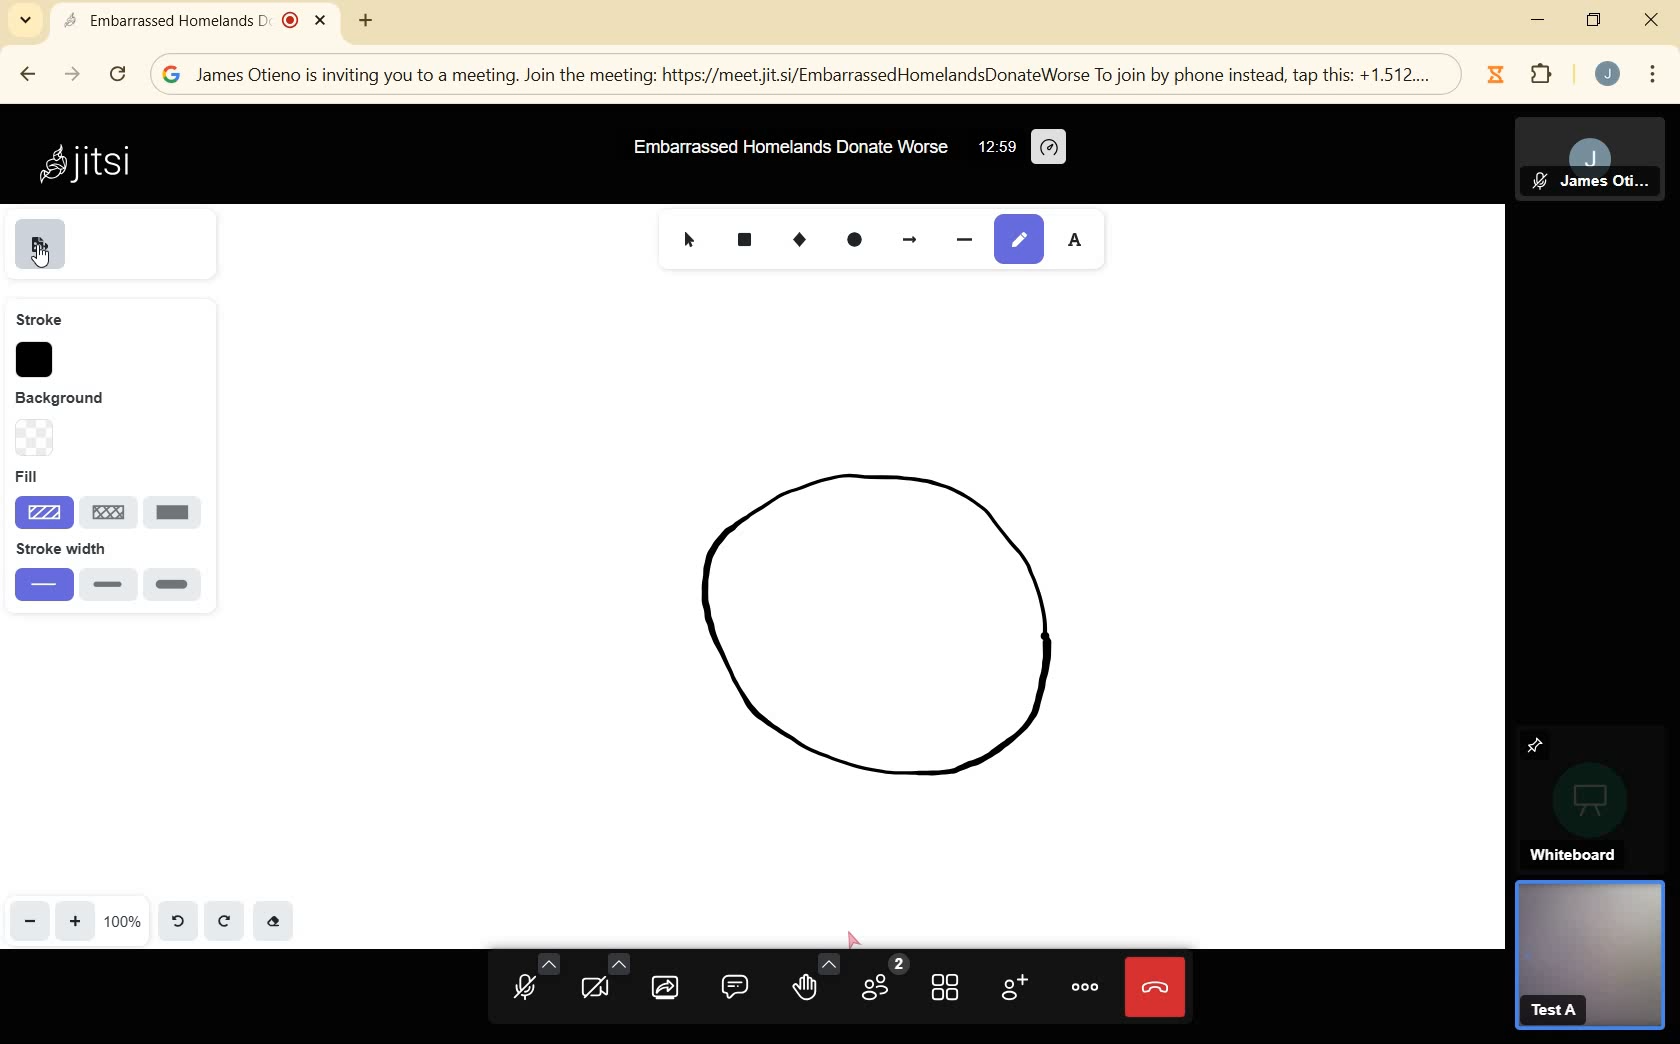 The height and width of the screenshot is (1044, 1680). Describe the element at coordinates (968, 242) in the screenshot. I see `dash` at that location.